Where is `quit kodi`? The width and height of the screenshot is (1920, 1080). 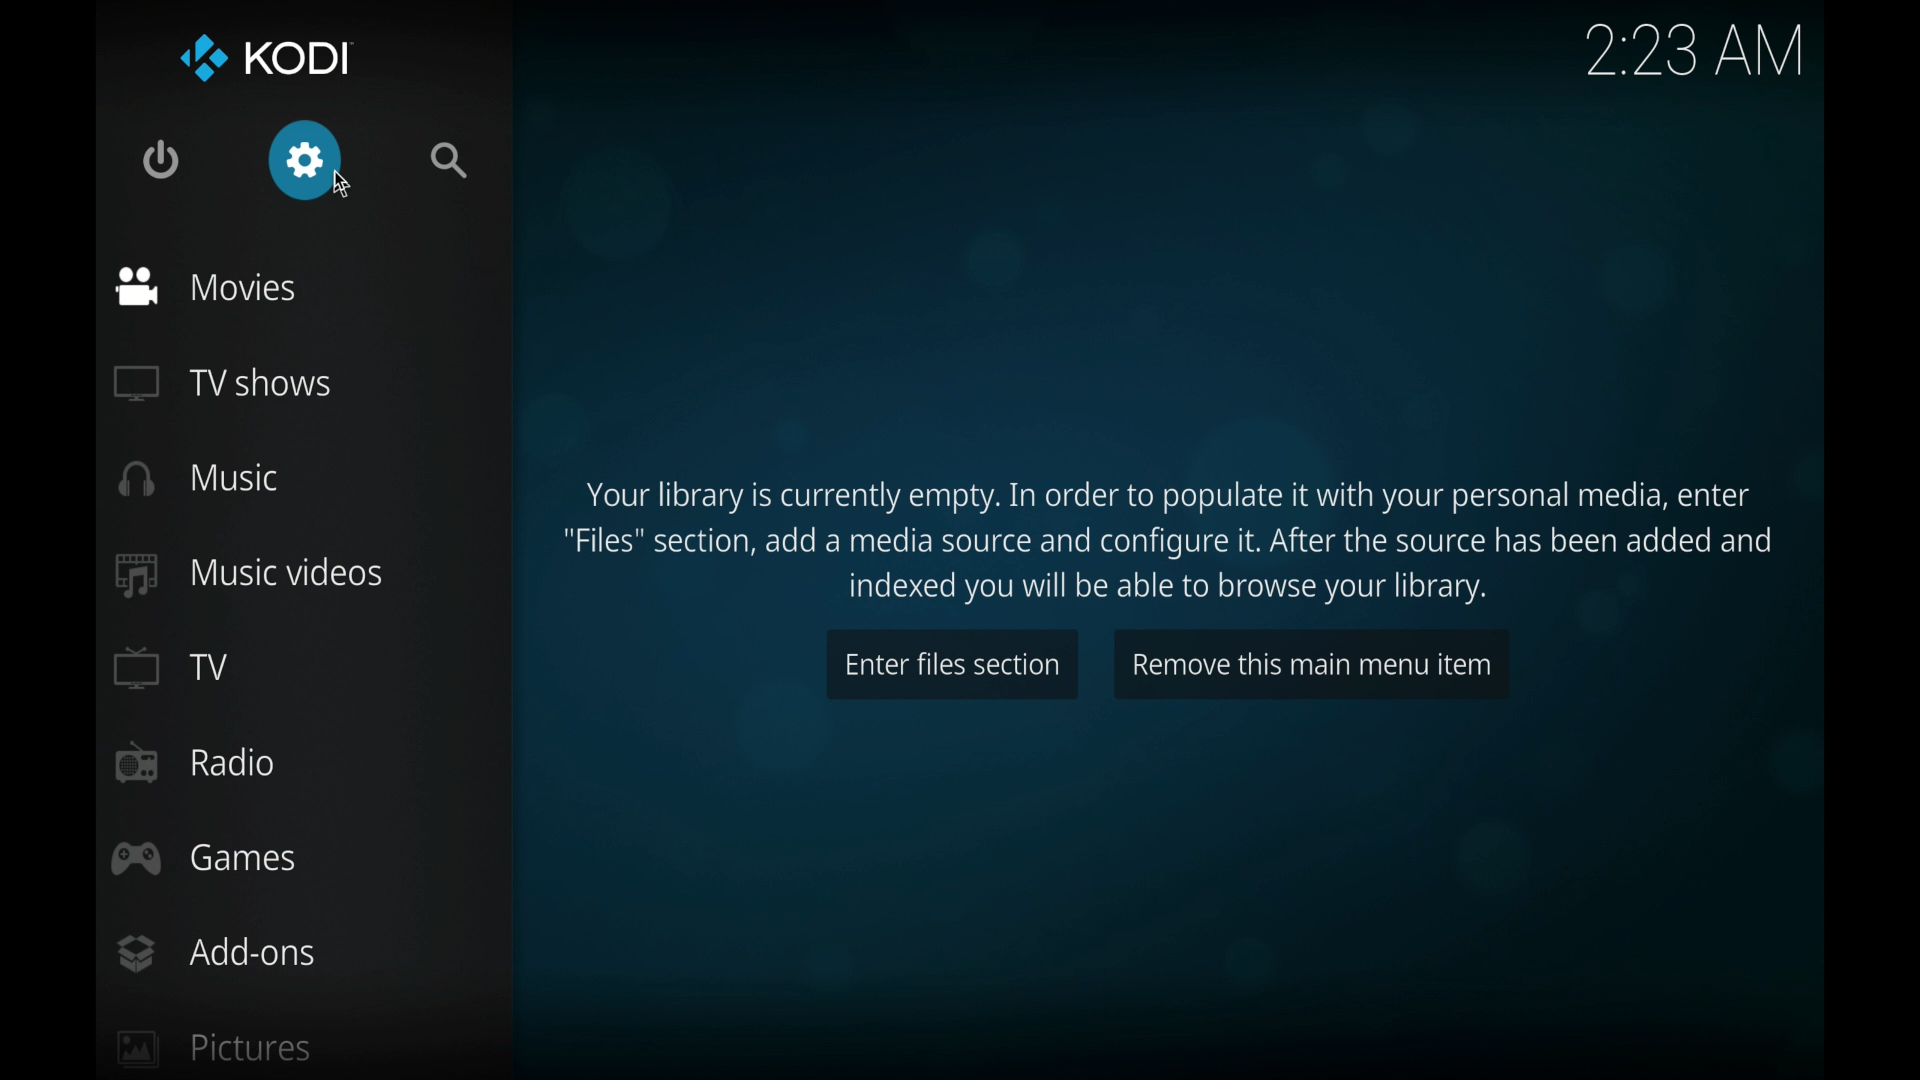 quit kodi is located at coordinates (160, 159).